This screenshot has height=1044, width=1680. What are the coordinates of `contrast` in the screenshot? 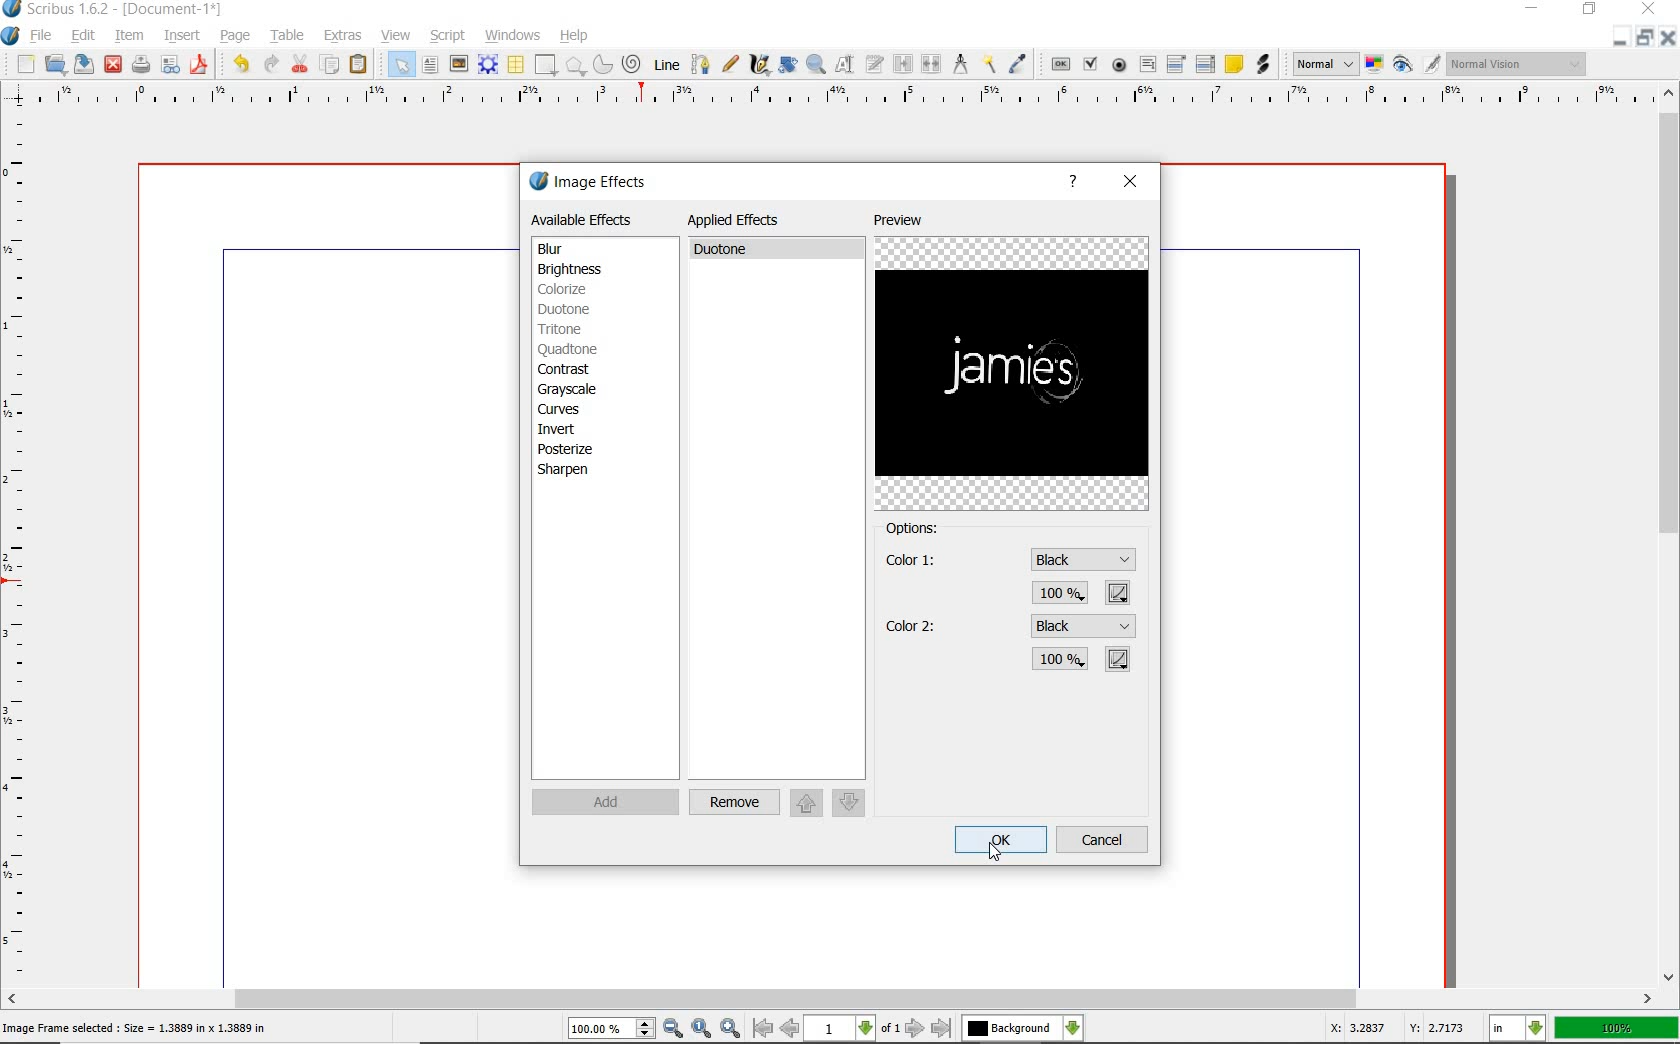 It's located at (573, 369).